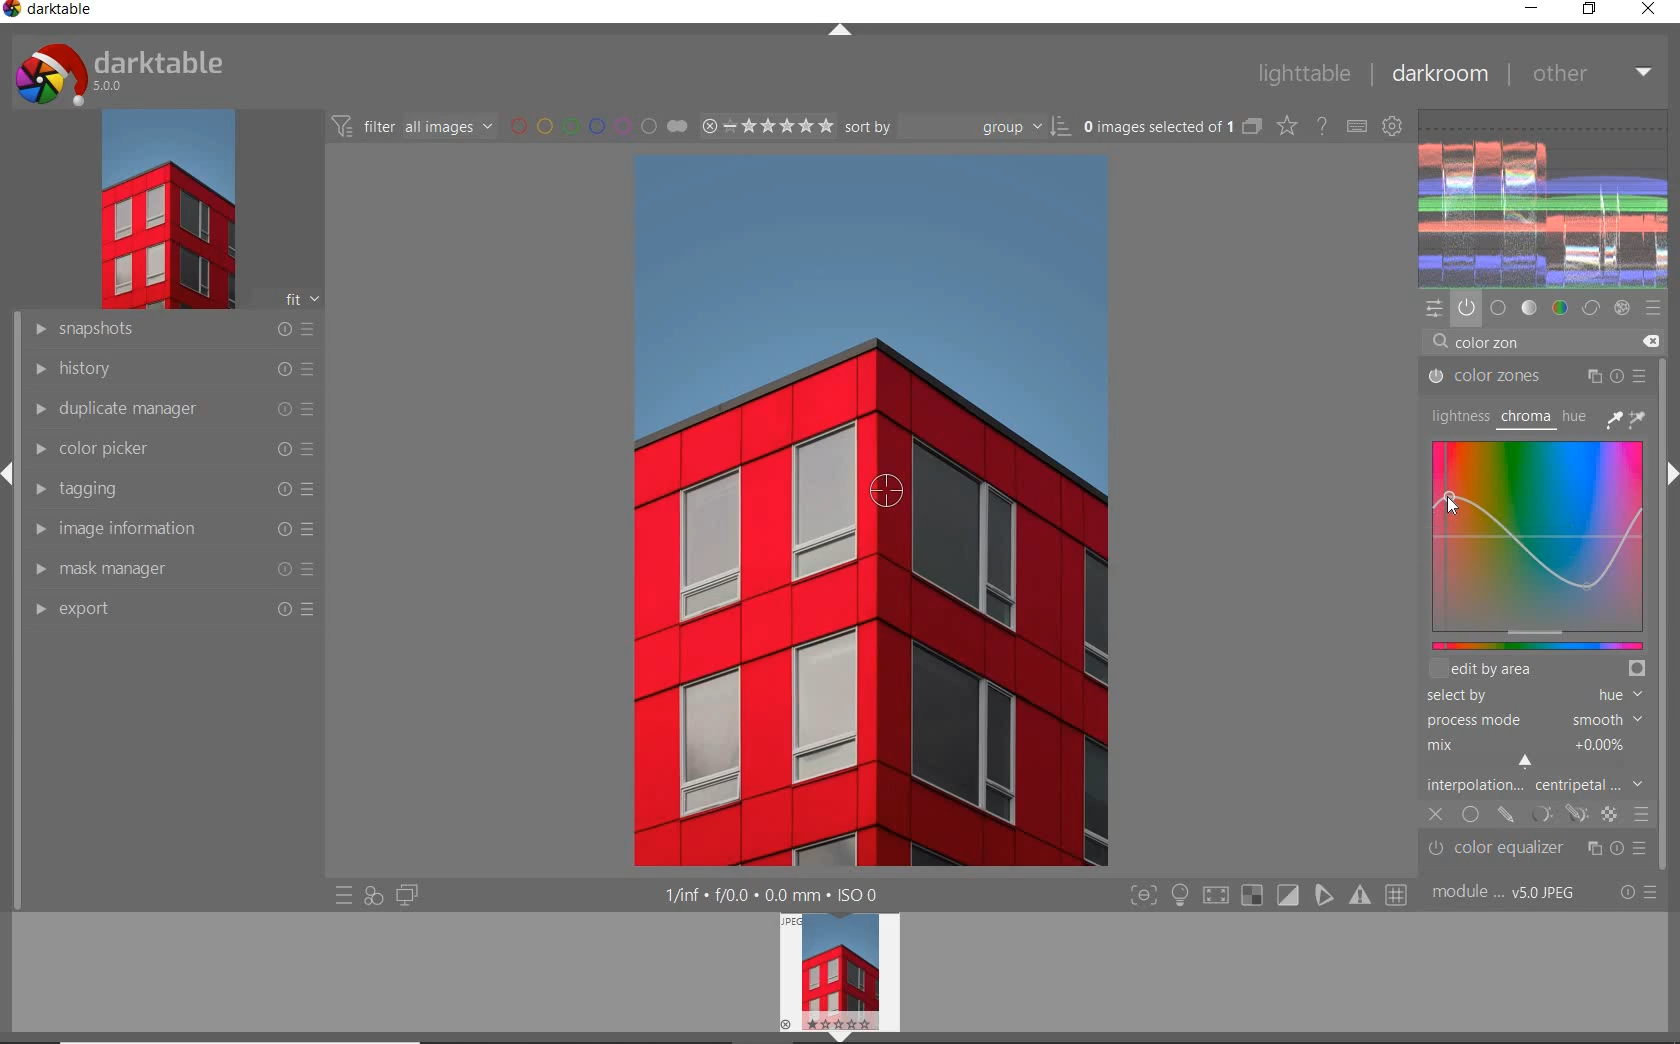 Image resolution: width=1680 pixels, height=1044 pixels. What do you see at coordinates (854, 512) in the screenshot?
I see `selected image` at bounding box center [854, 512].